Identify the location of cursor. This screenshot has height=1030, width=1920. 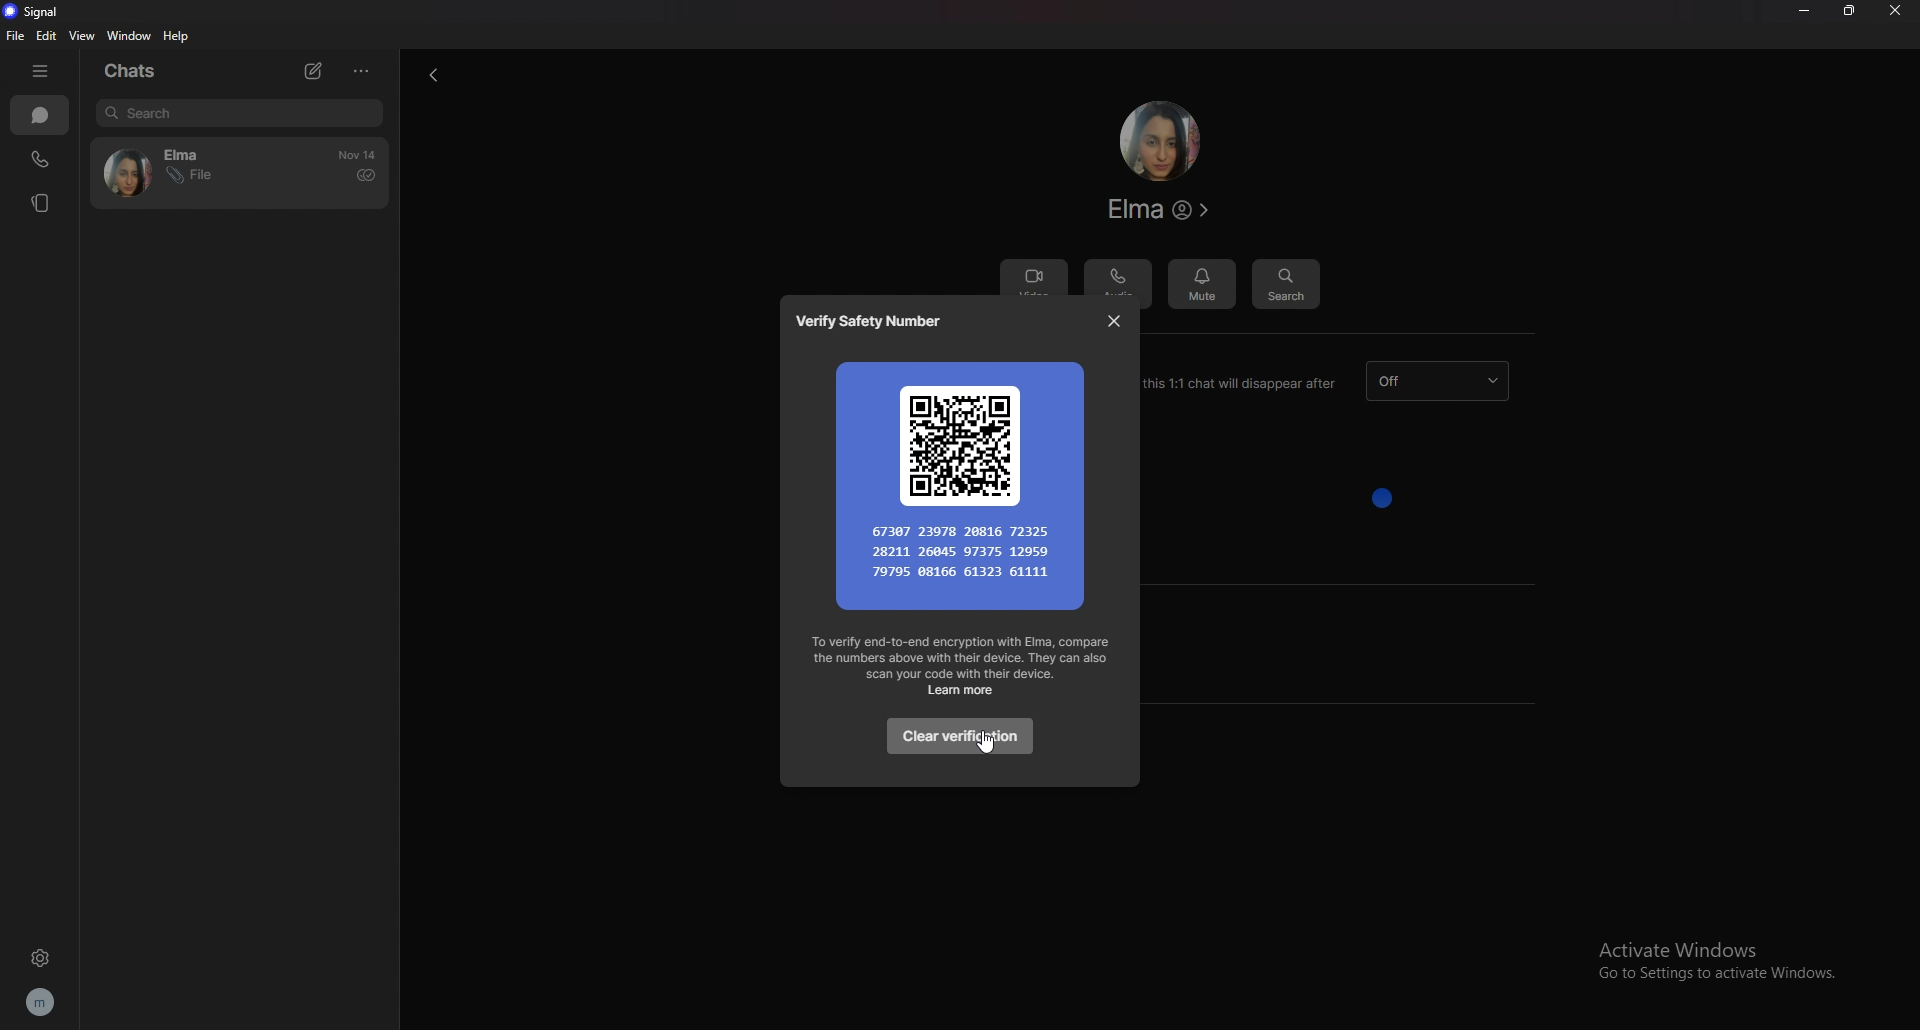
(982, 744).